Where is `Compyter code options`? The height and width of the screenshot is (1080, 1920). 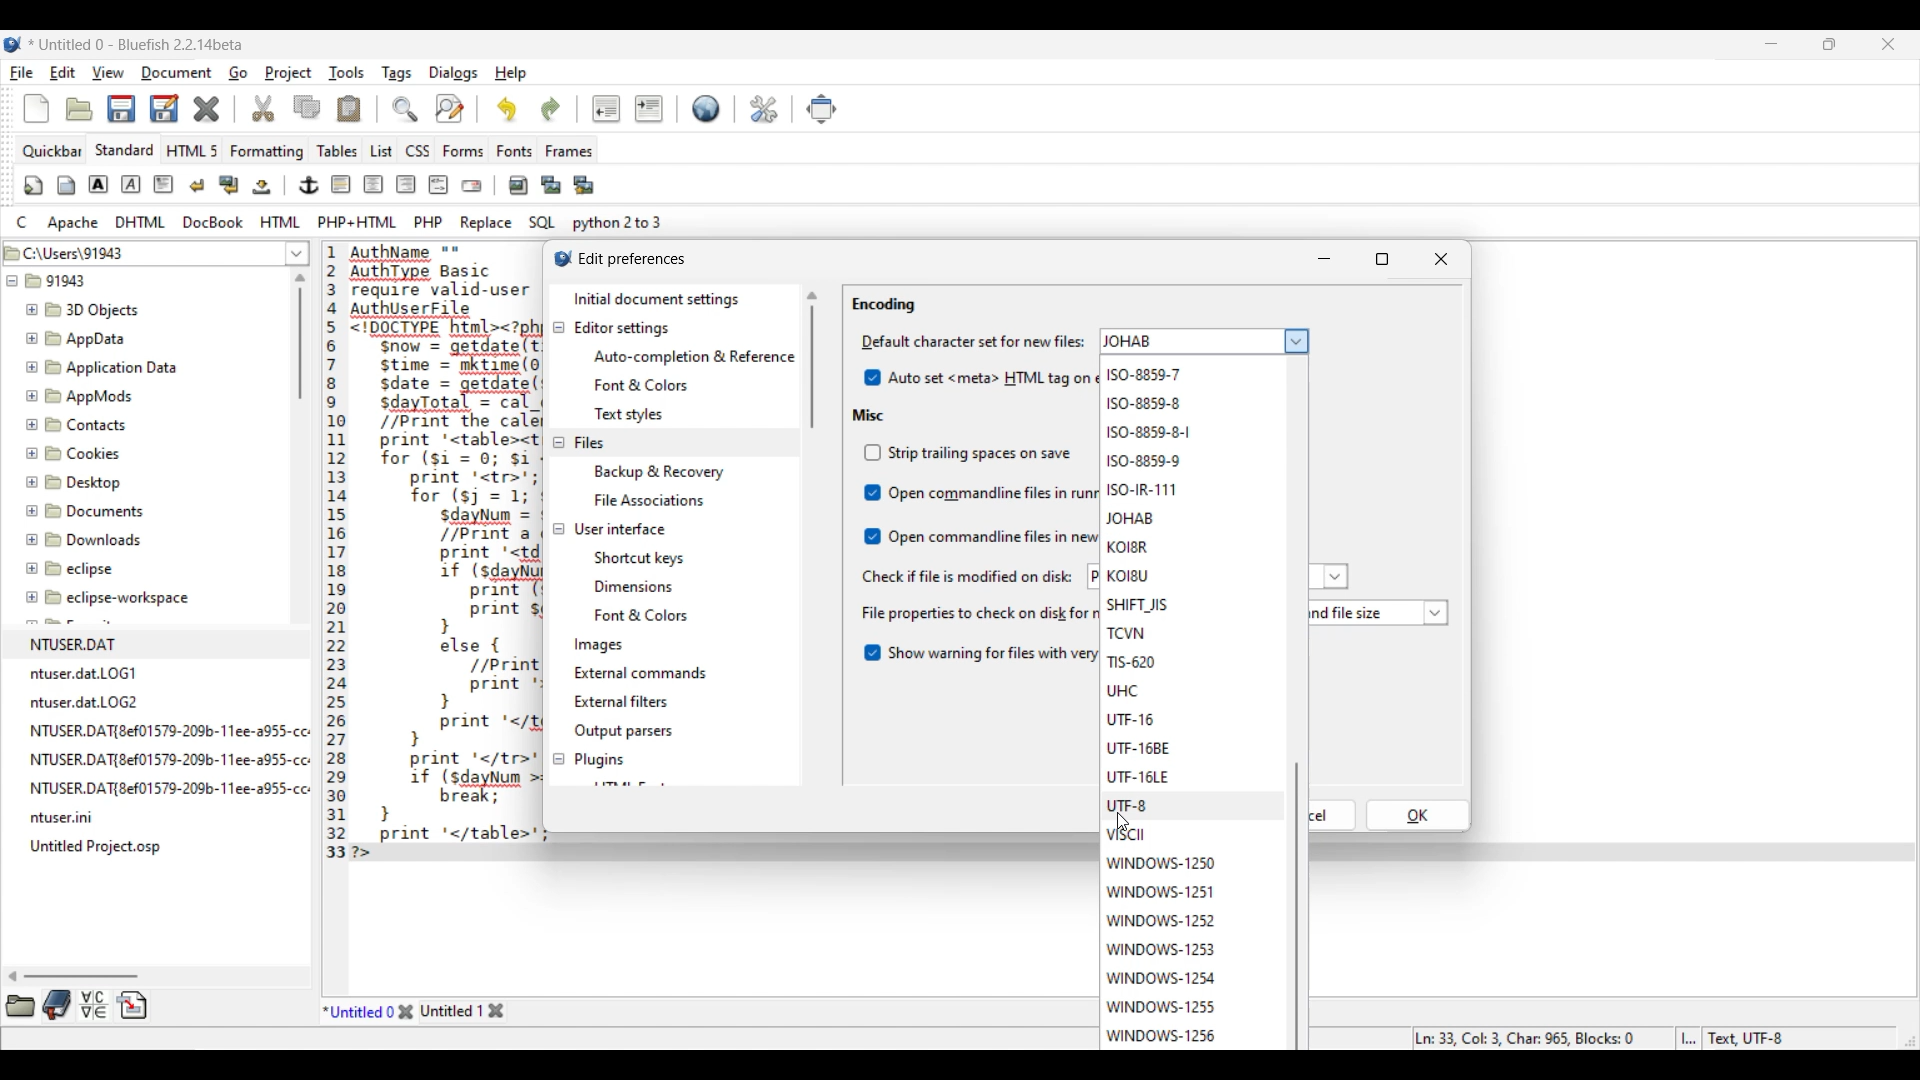
Compyter code options is located at coordinates (339, 222).